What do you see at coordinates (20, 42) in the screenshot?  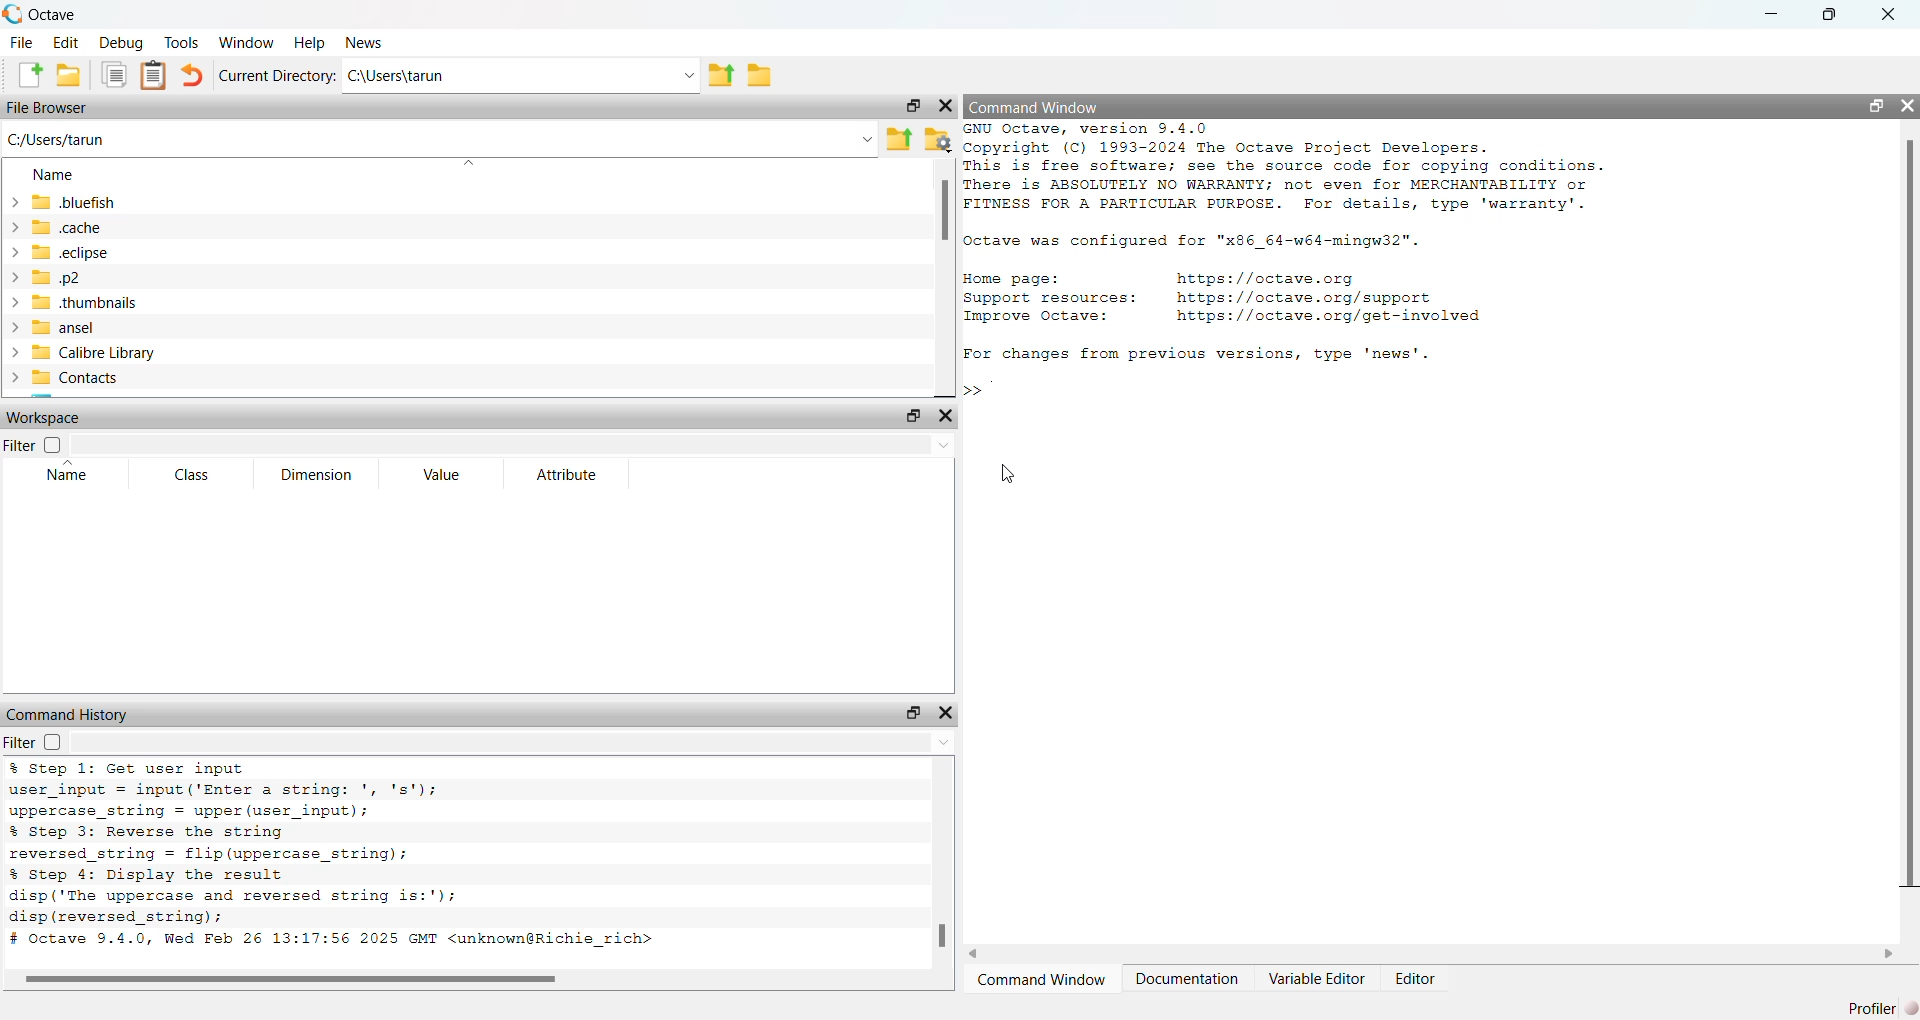 I see `file` at bounding box center [20, 42].